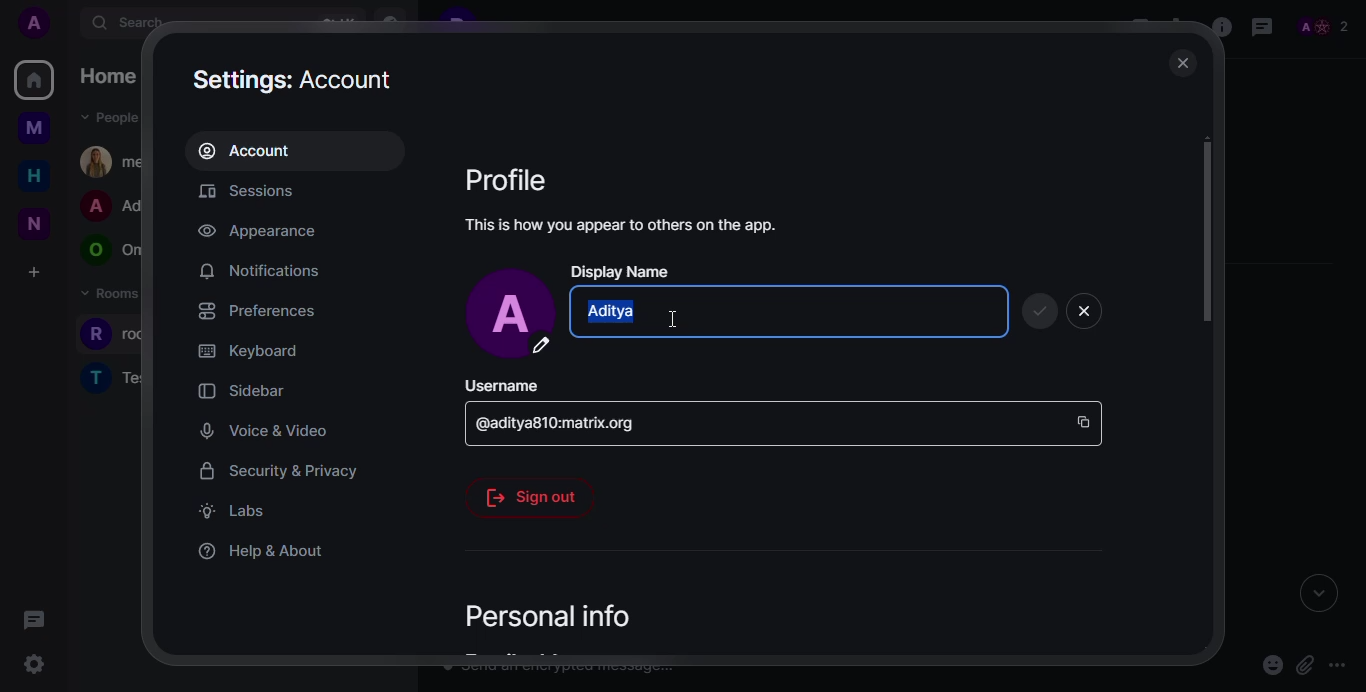 The height and width of the screenshot is (692, 1366). I want to click on create a space, so click(33, 274).